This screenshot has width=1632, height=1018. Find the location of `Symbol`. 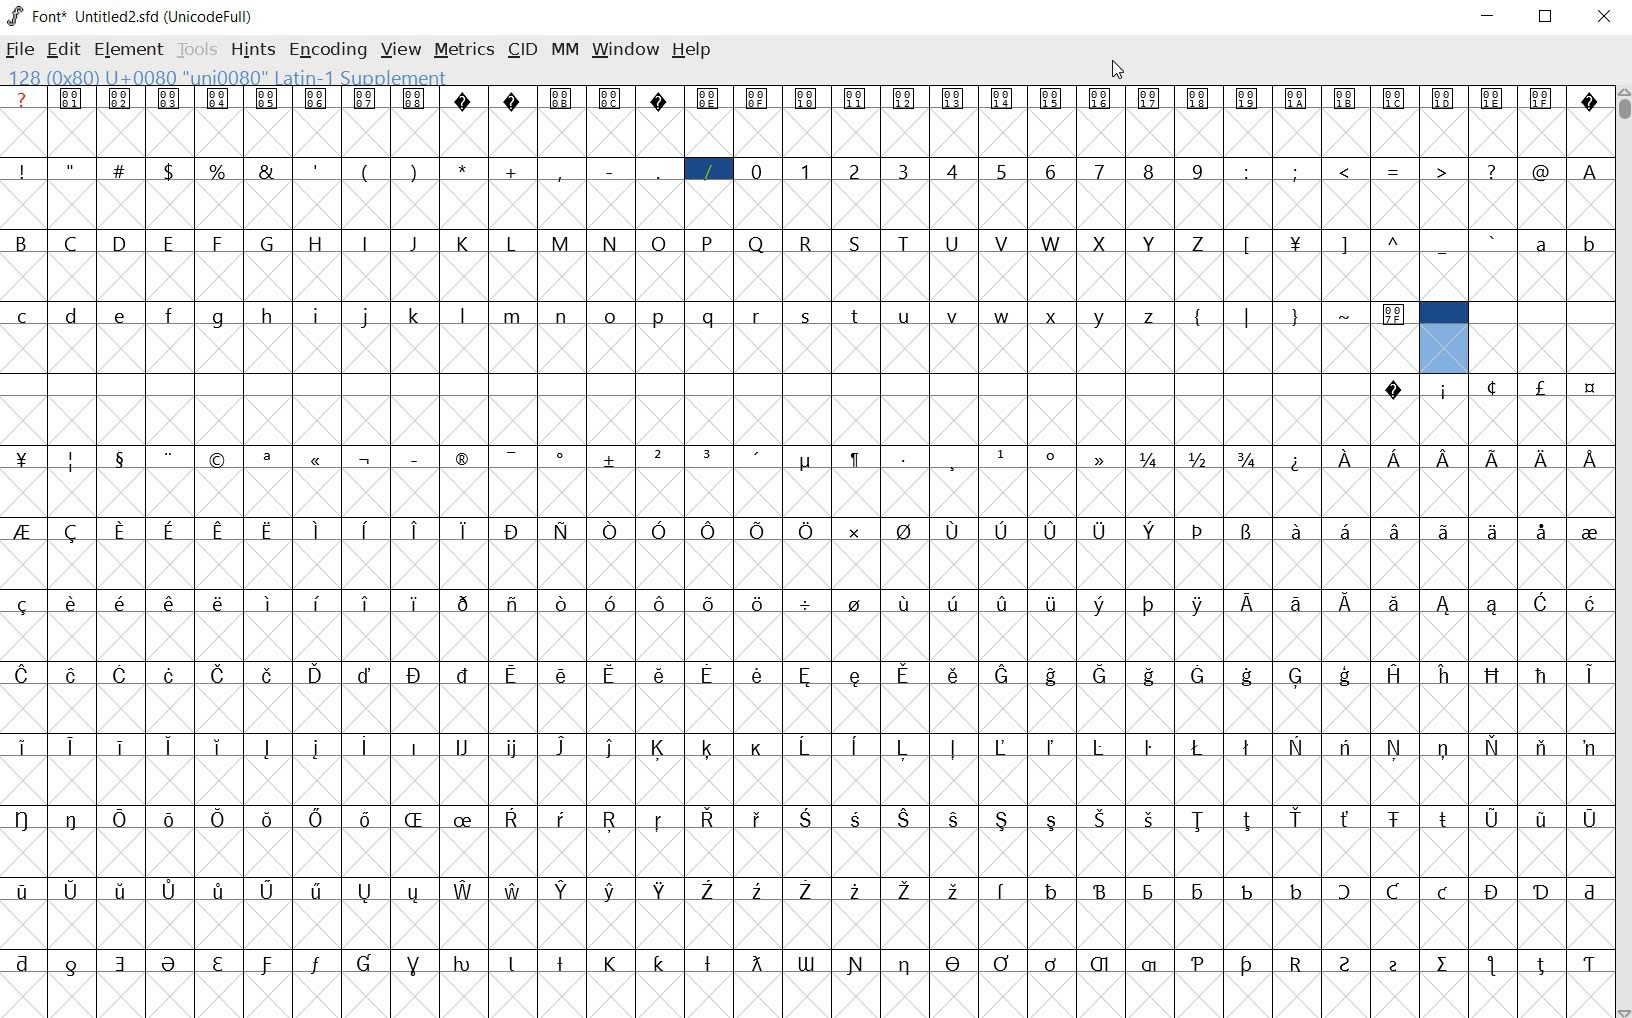

Symbol is located at coordinates (1249, 745).